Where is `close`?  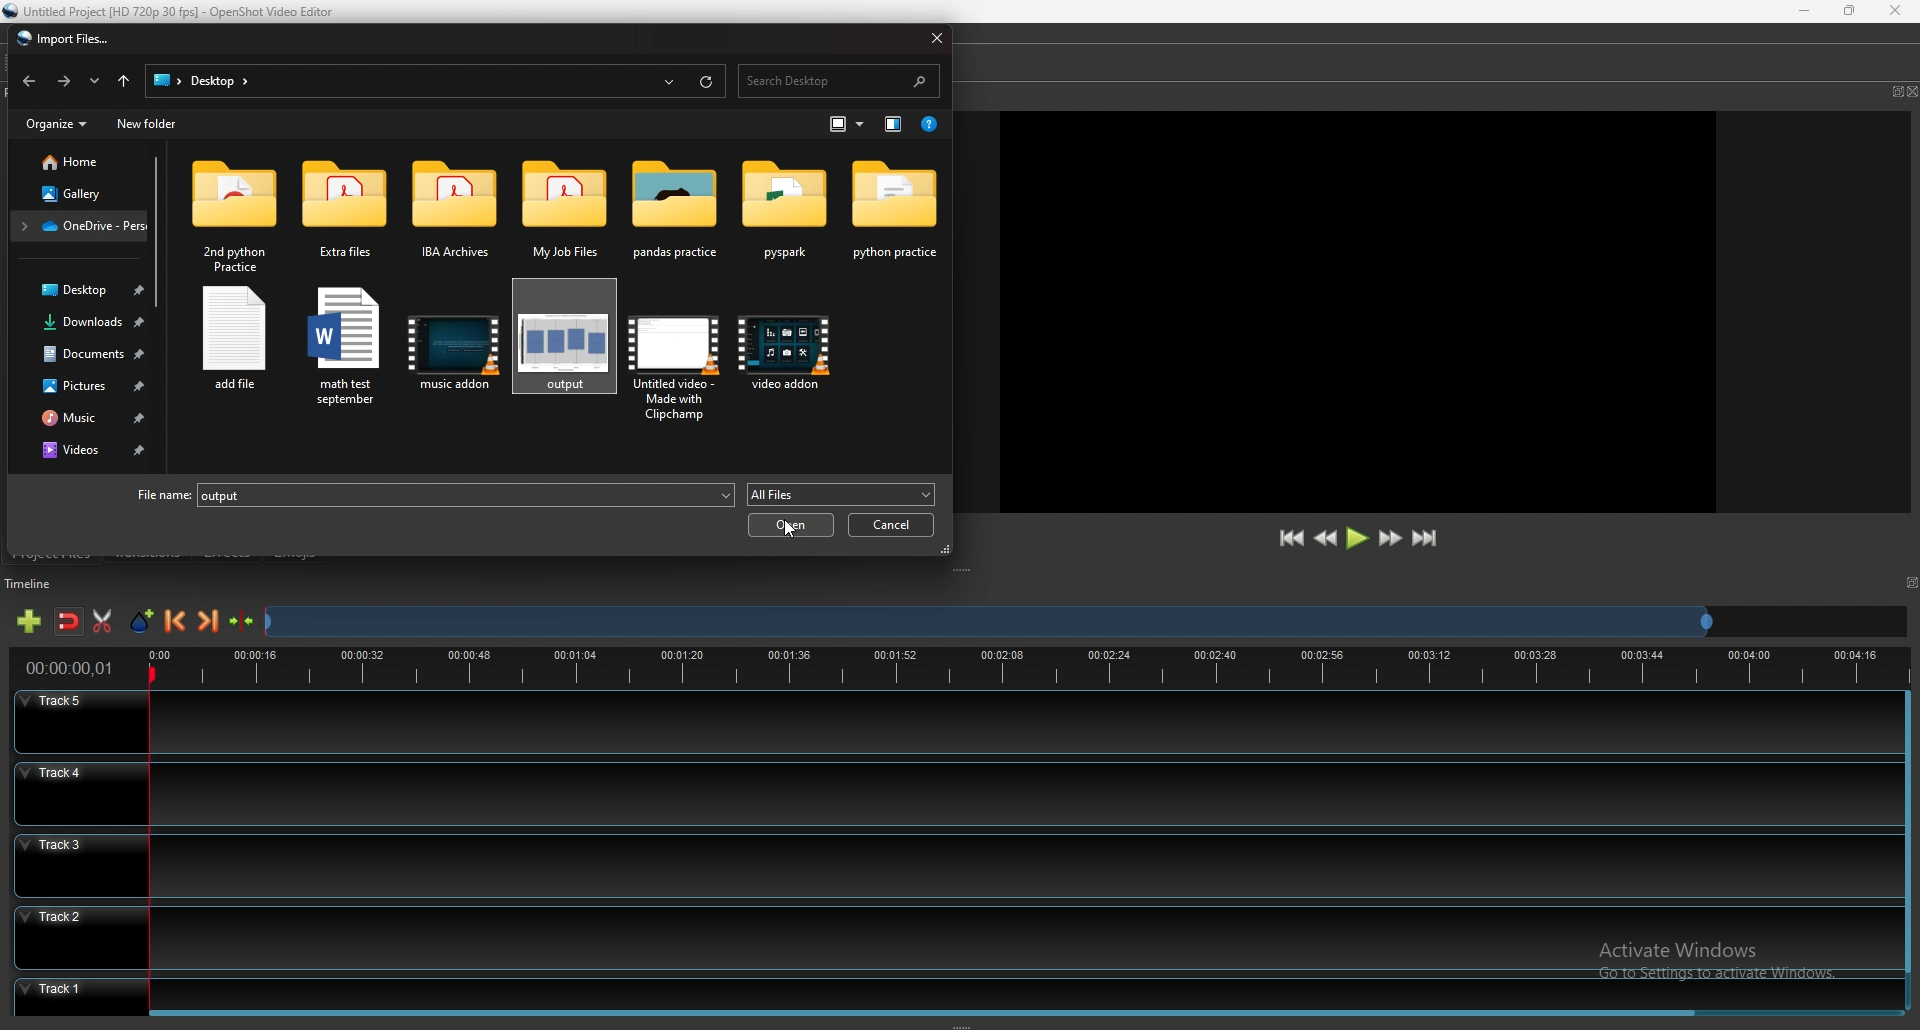
close is located at coordinates (937, 36).